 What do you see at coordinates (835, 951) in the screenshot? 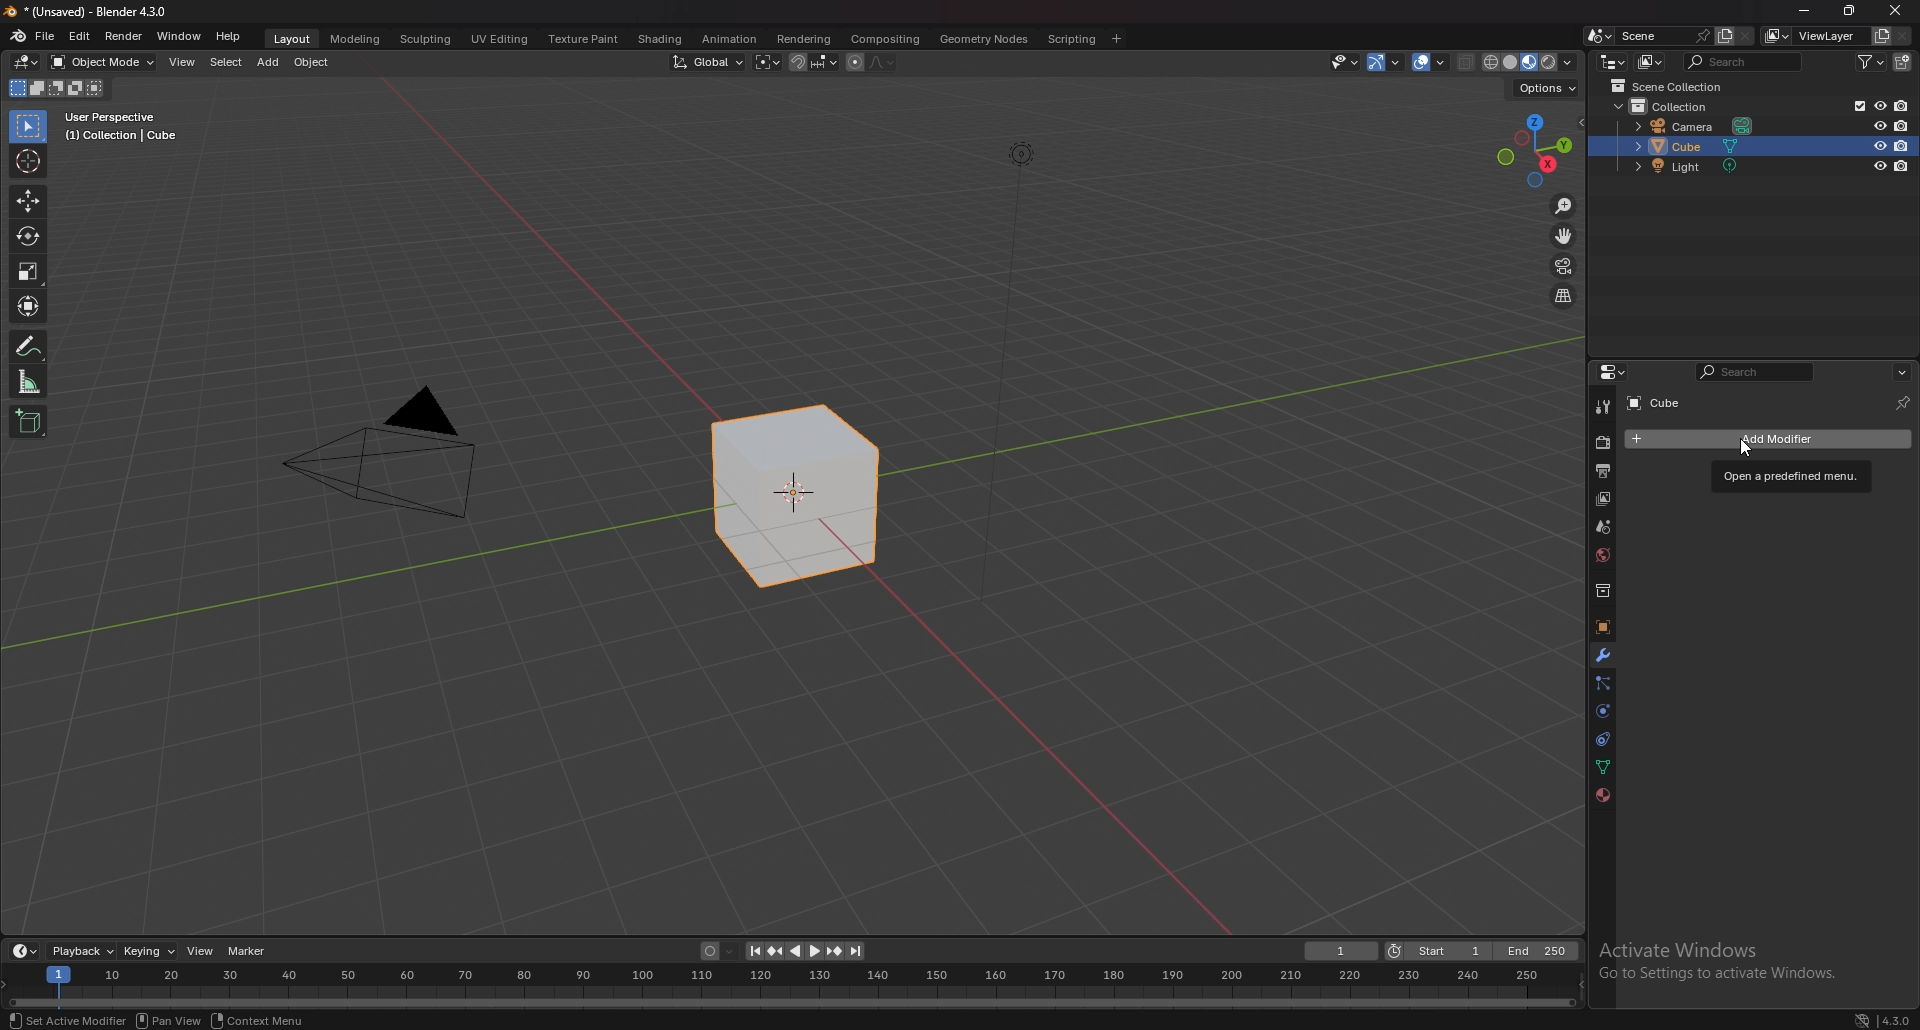
I see `jump to keyframe` at bounding box center [835, 951].